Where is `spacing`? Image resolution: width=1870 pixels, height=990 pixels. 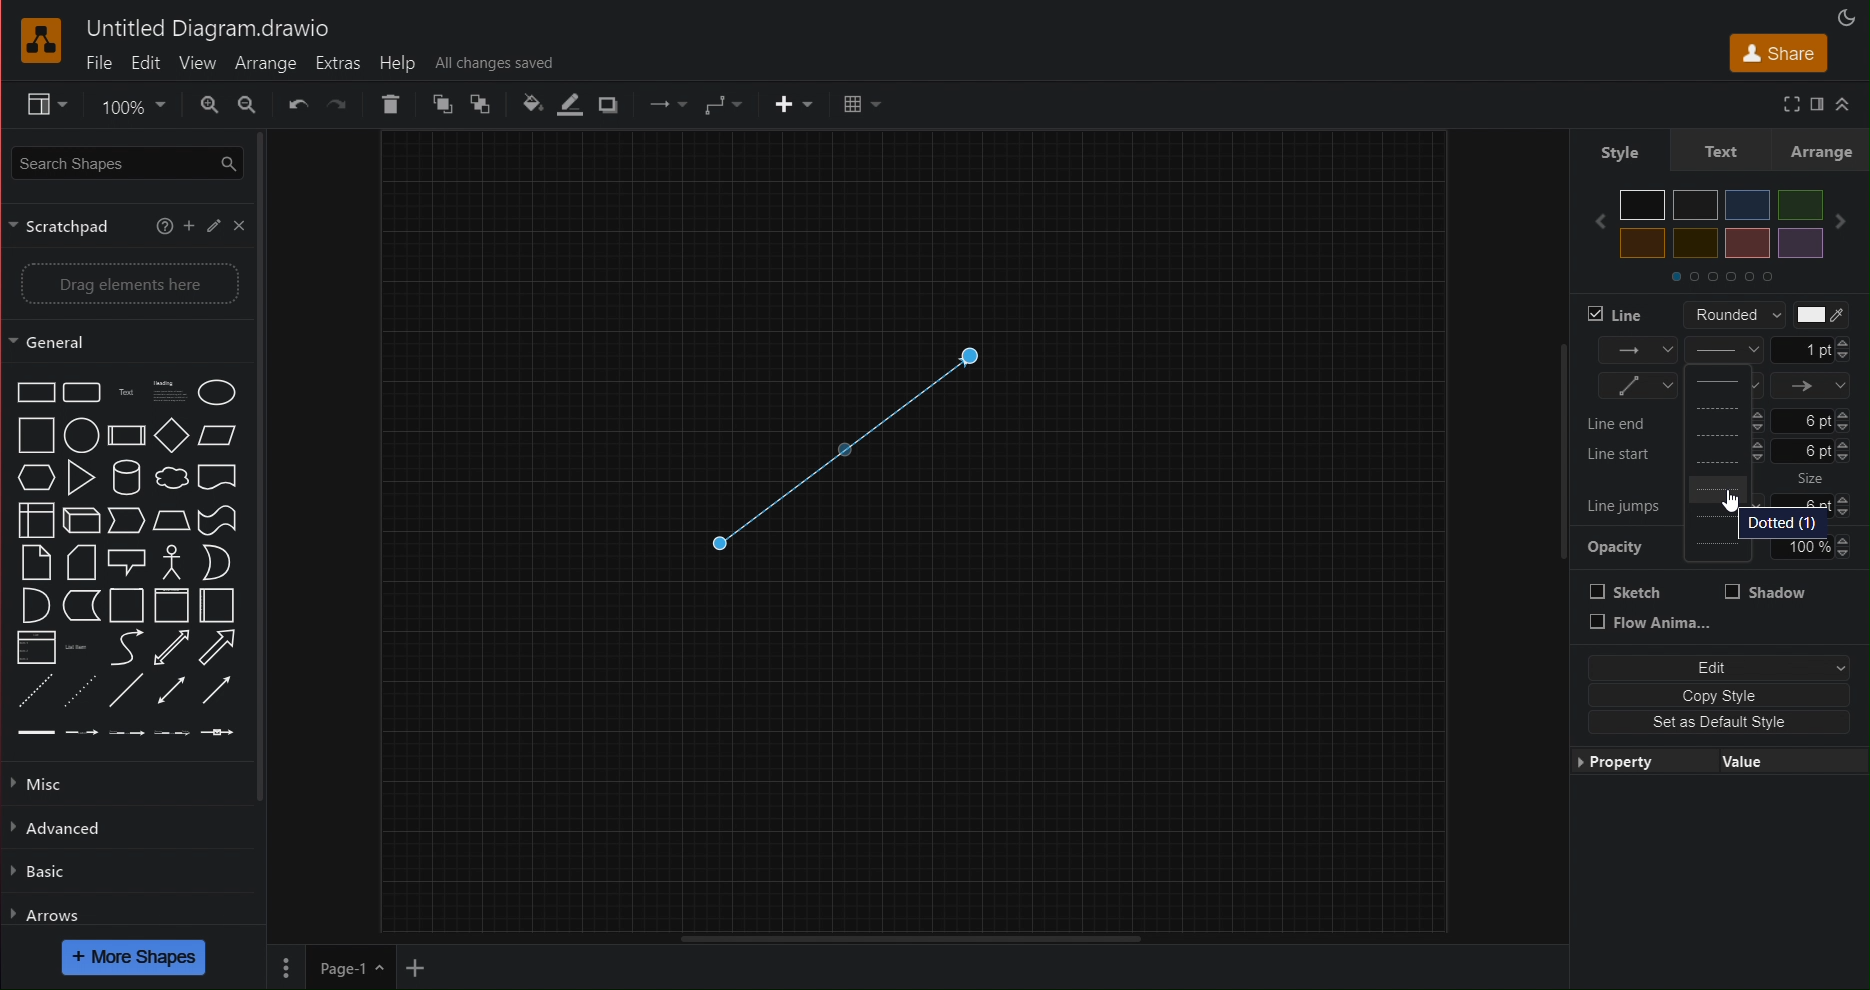 spacing is located at coordinates (1722, 491).